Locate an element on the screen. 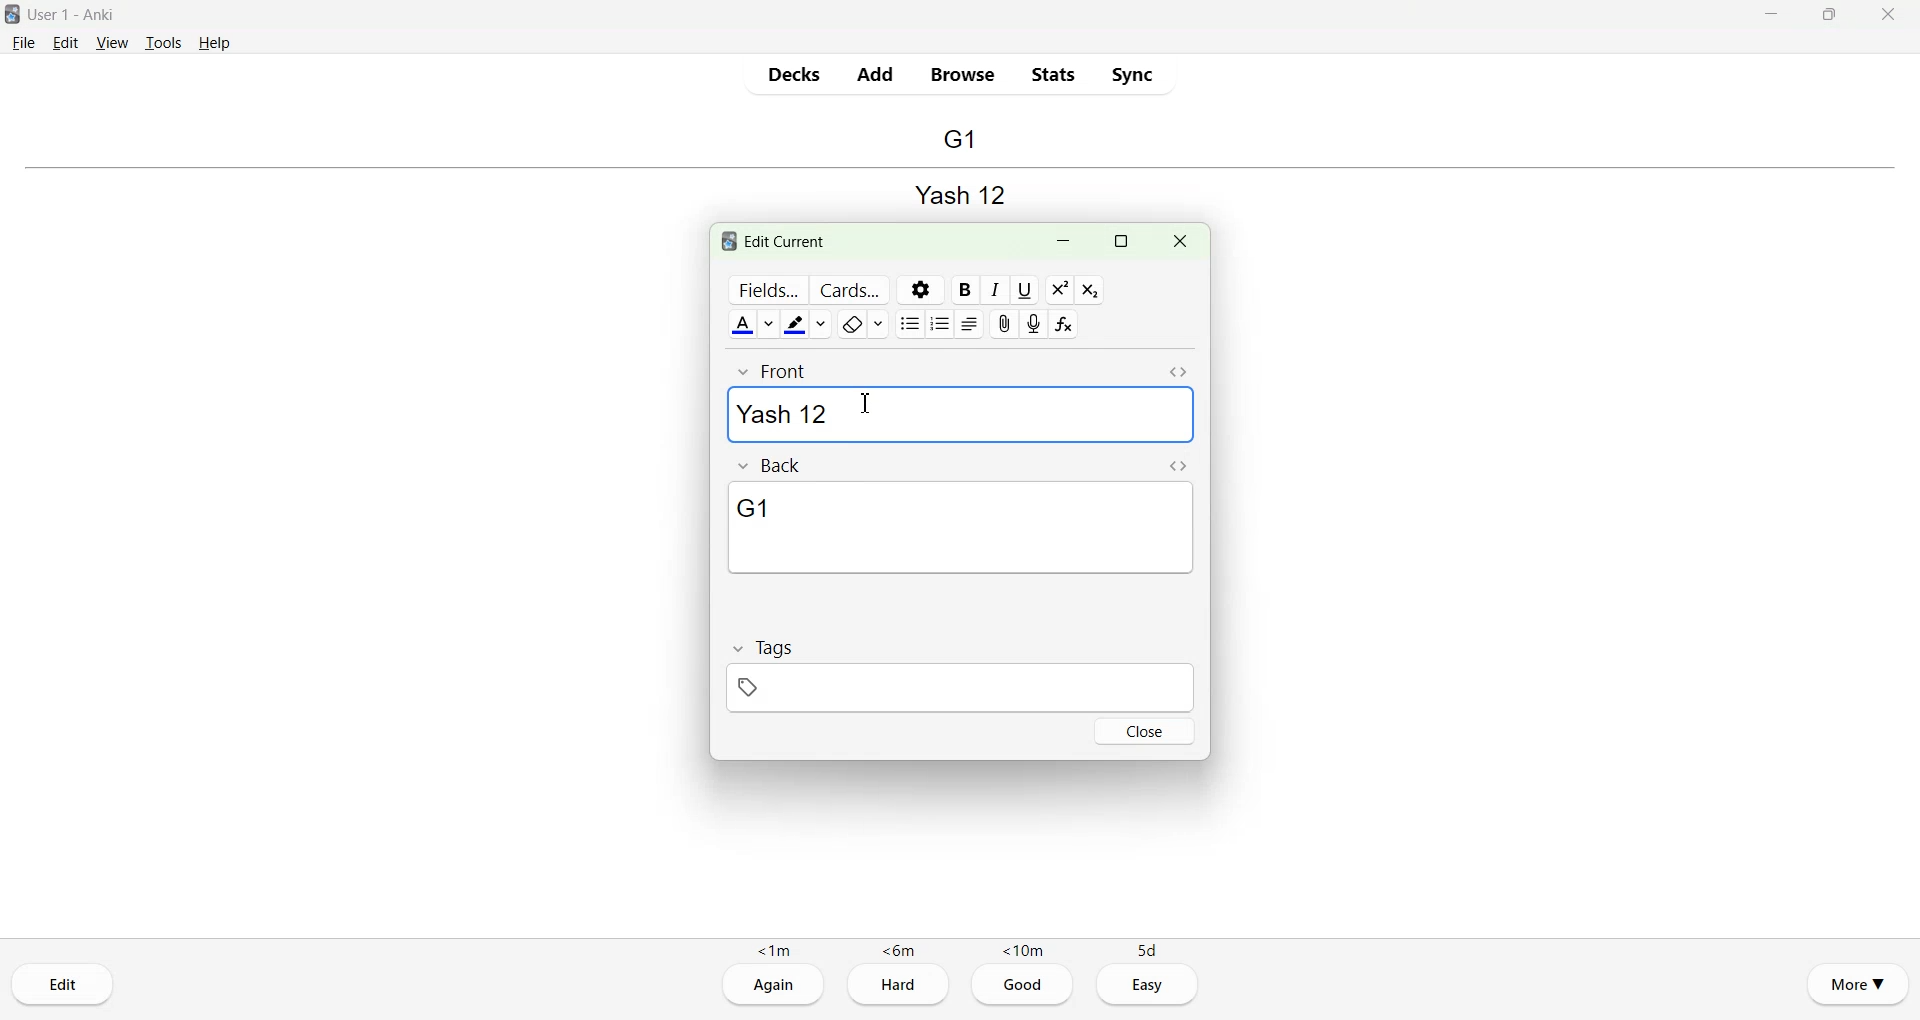 This screenshot has height=1020, width=1920. Add tags is located at coordinates (845, 687).